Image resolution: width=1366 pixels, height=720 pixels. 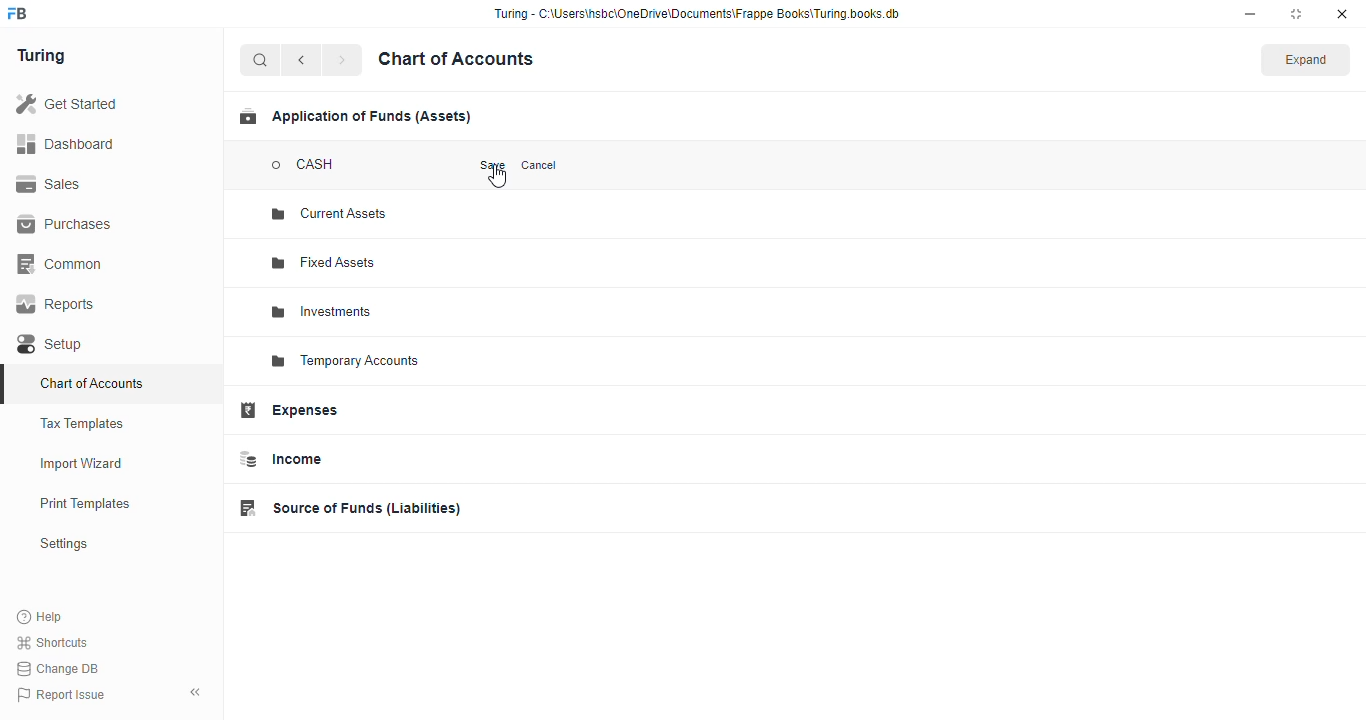 I want to click on fixed assets, so click(x=326, y=263).